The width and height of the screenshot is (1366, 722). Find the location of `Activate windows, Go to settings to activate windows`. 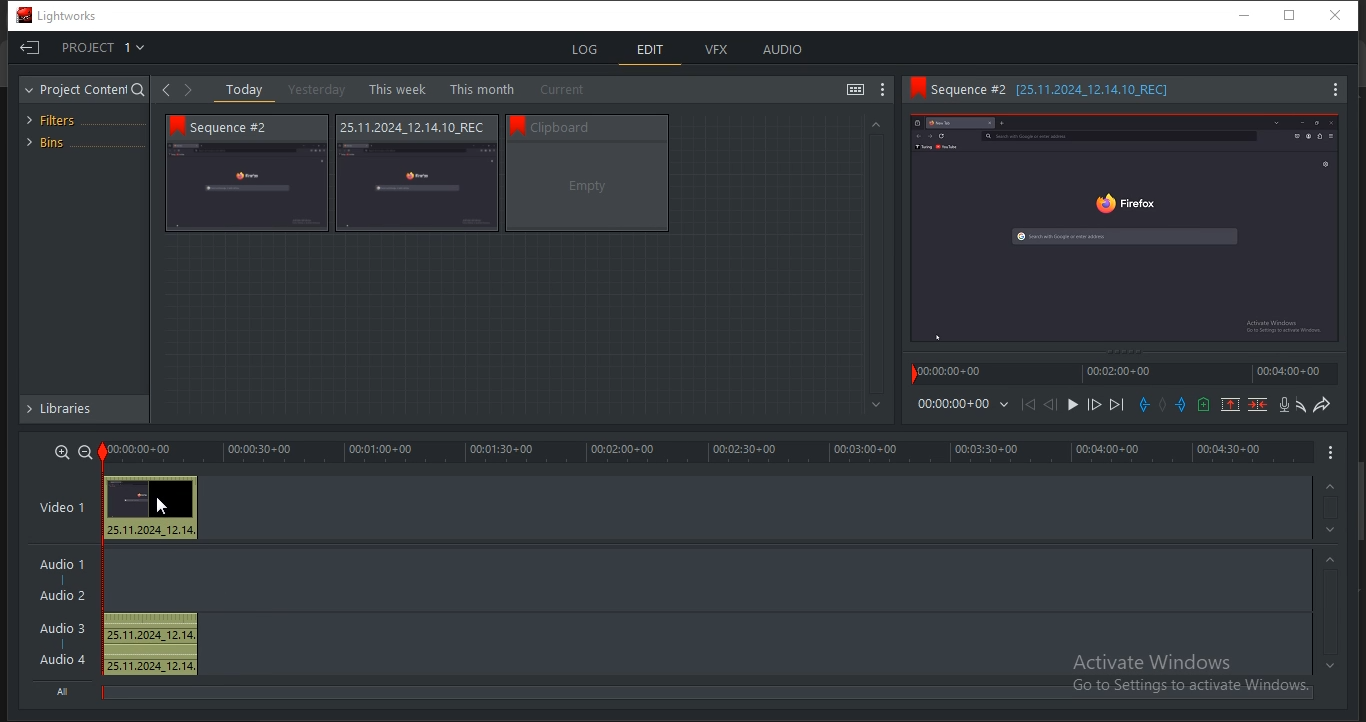

Activate windows, Go to settings to activate windows is located at coordinates (1189, 674).